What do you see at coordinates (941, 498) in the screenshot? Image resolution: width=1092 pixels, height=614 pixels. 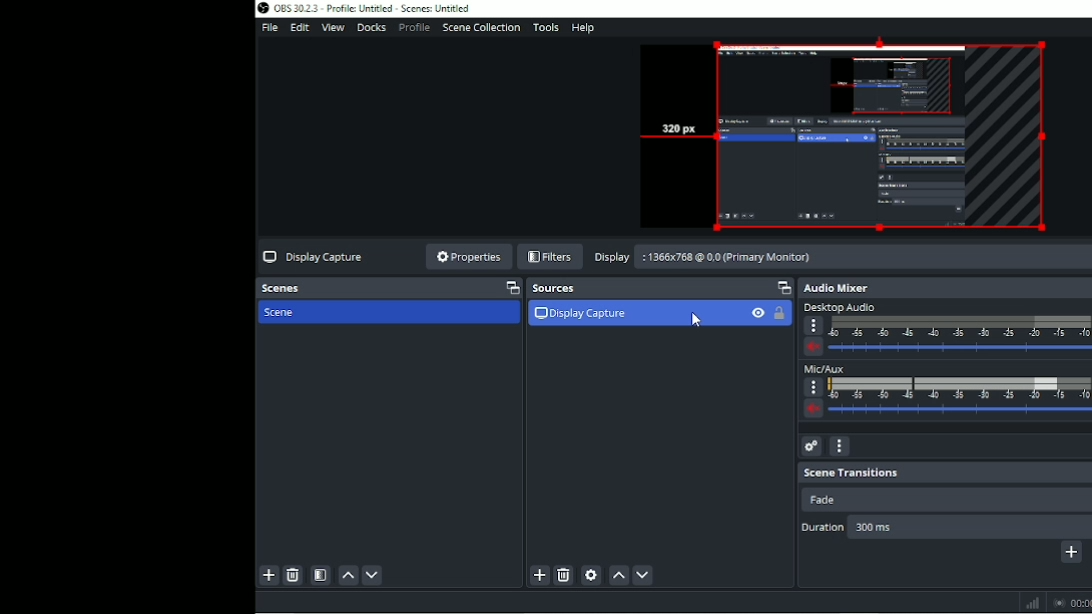 I see `Fade` at bounding box center [941, 498].